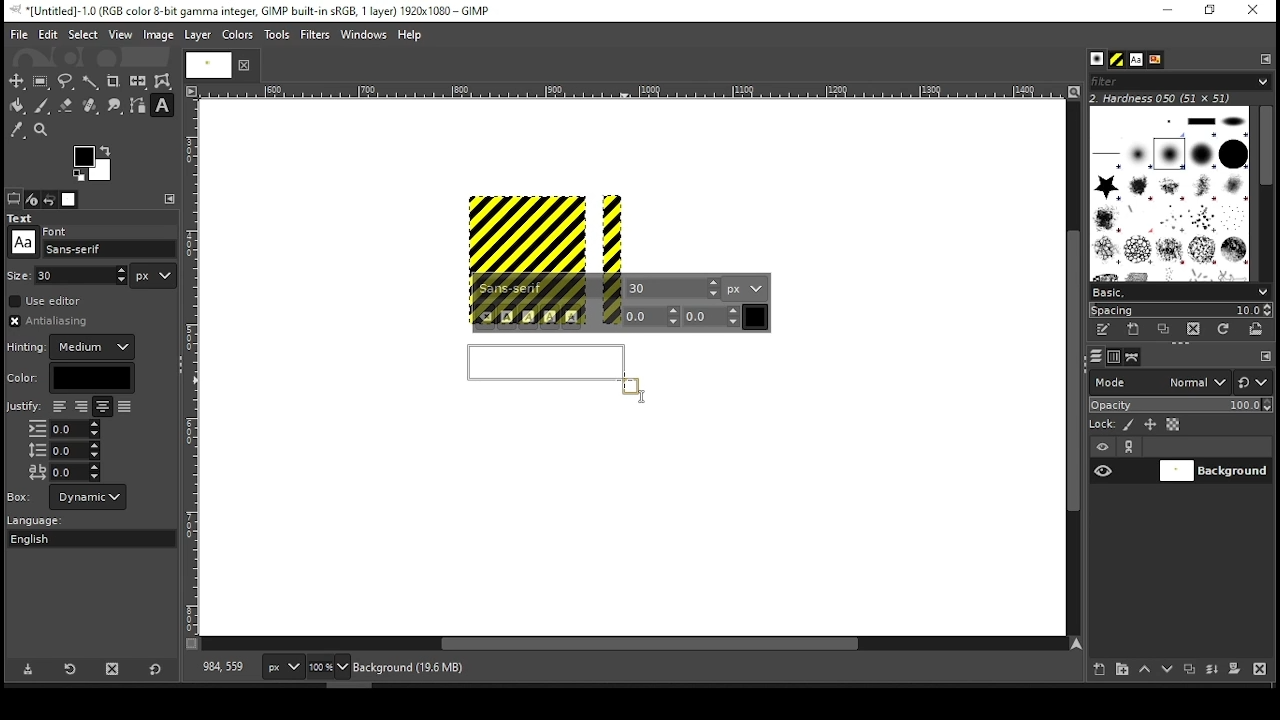 This screenshot has height=720, width=1280. Describe the element at coordinates (14, 198) in the screenshot. I see `tool options` at that location.